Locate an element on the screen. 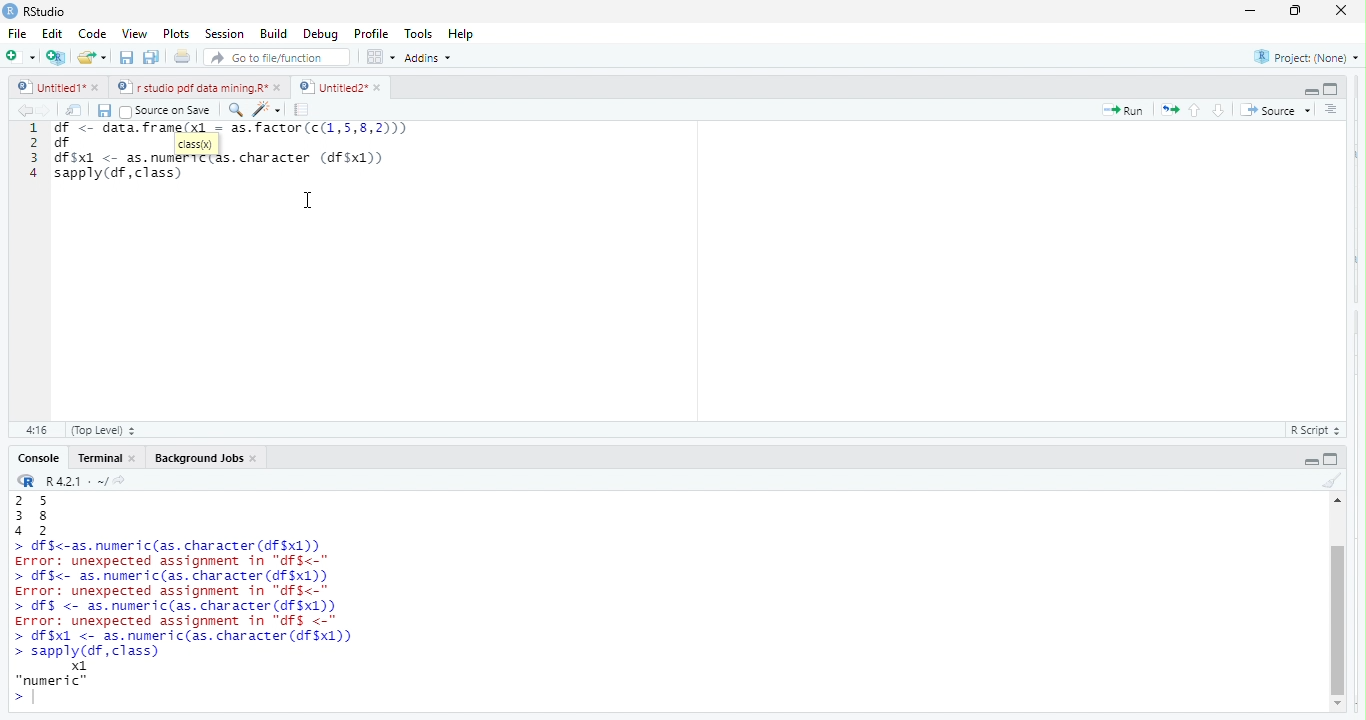 The height and width of the screenshot is (720, 1366). df data frame (x) = as factor c(1,5,8,2))) df essdf $x1 <- as.numertctas. character (4f$x1))sapply (df, class) is located at coordinates (257, 153).